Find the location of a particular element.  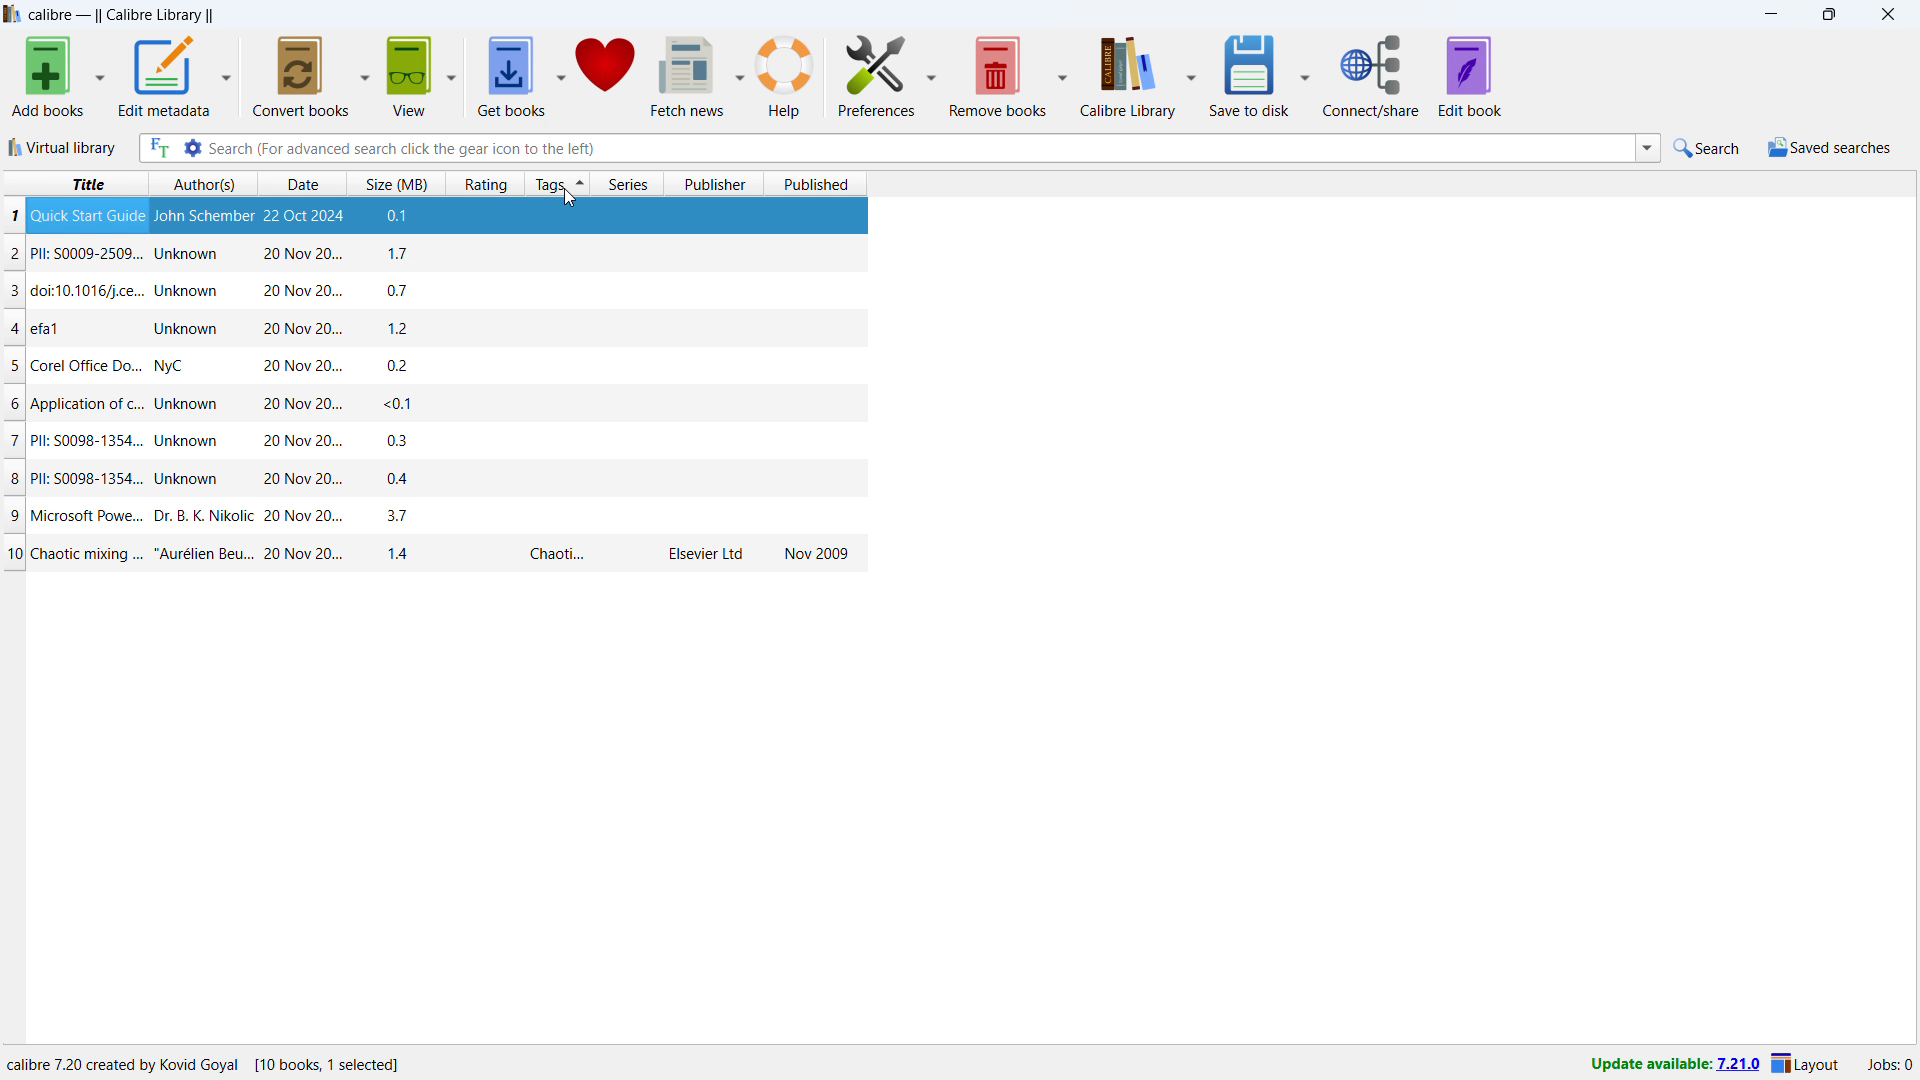

edit metadata options is located at coordinates (226, 76).